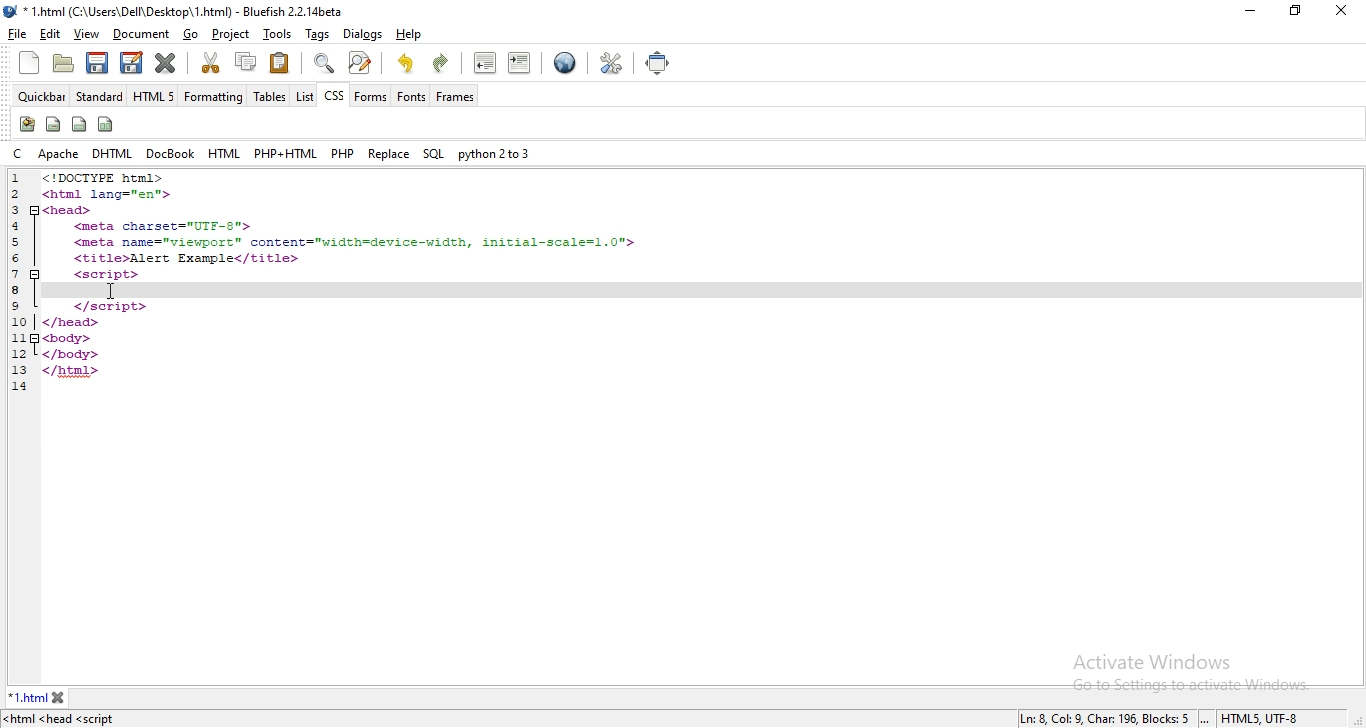 This screenshot has width=1366, height=728. What do you see at coordinates (321, 63) in the screenshot?
I see `zoom` at bounding box center [321, 63].